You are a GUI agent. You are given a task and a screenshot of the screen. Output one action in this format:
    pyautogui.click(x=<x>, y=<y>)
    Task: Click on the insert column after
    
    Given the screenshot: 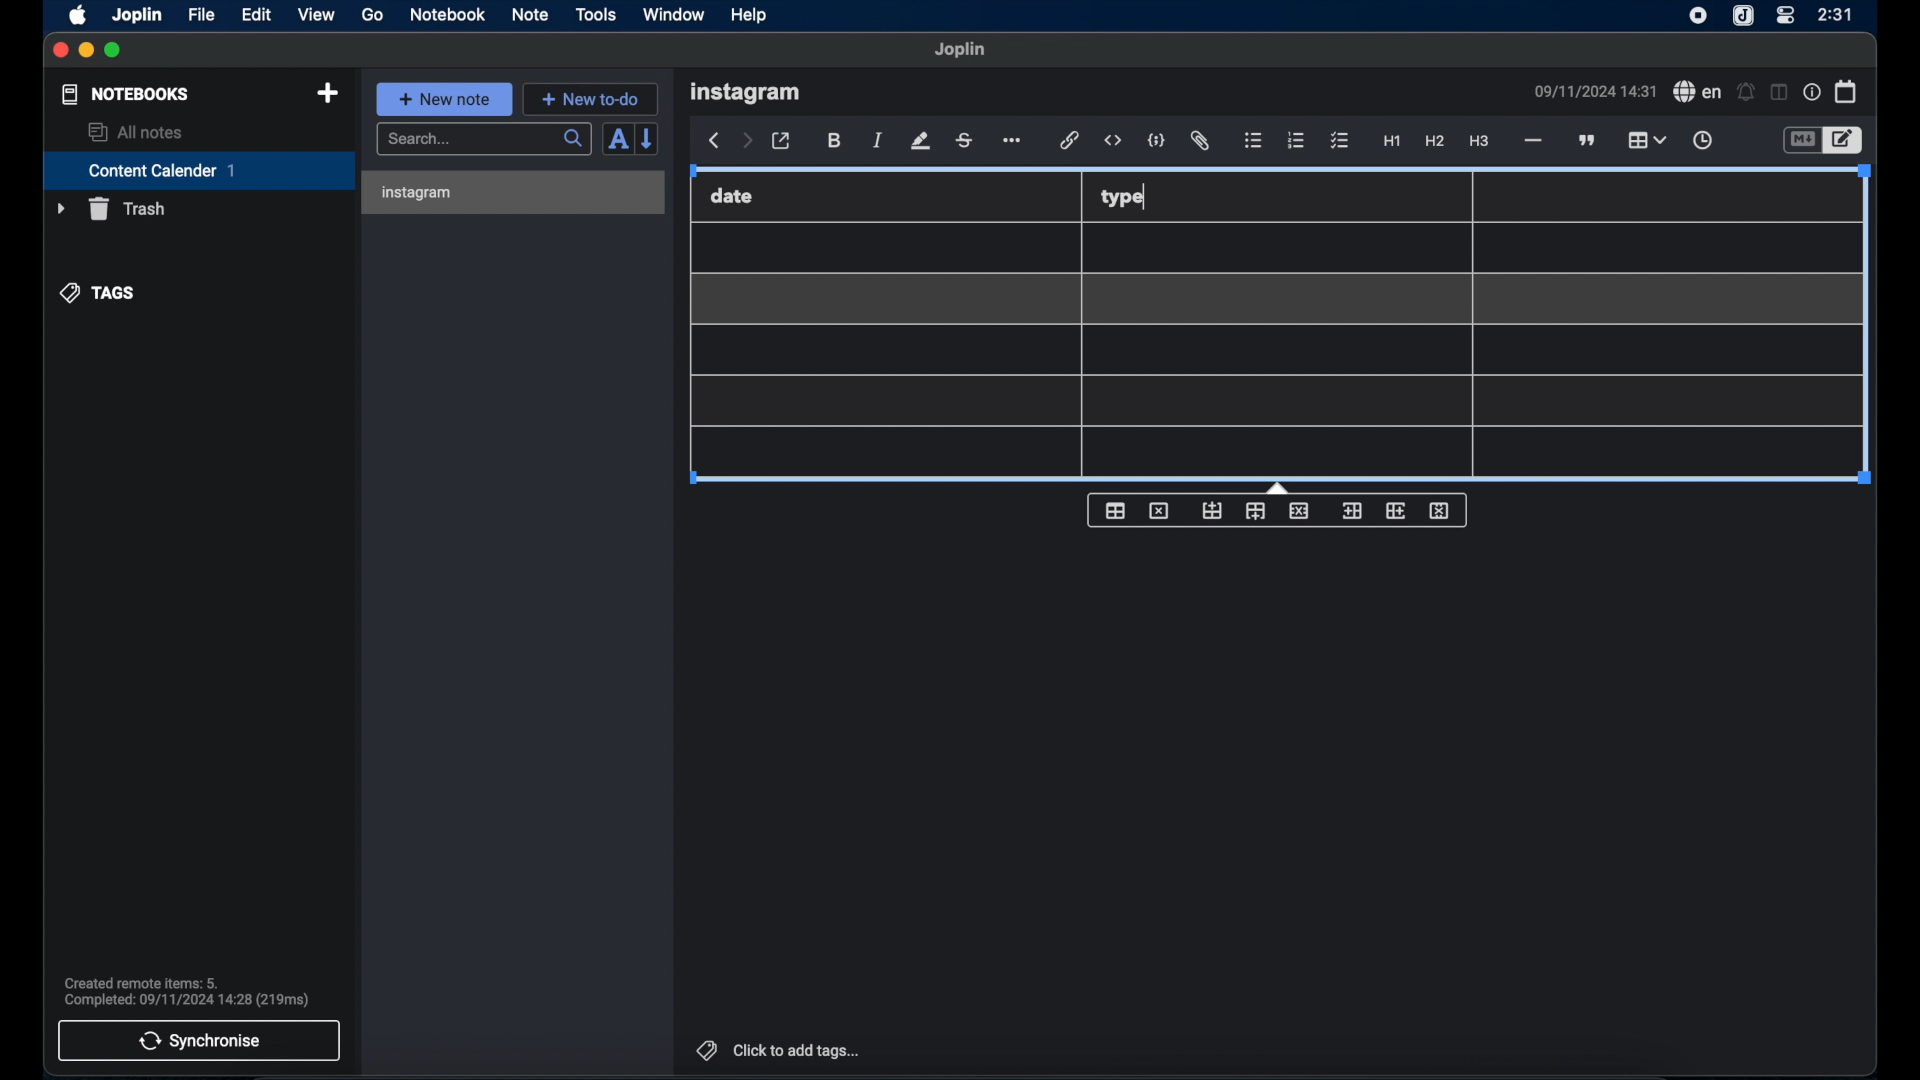 What is the action you would take?
    pyautogui.click(x=1395, y=511)
    